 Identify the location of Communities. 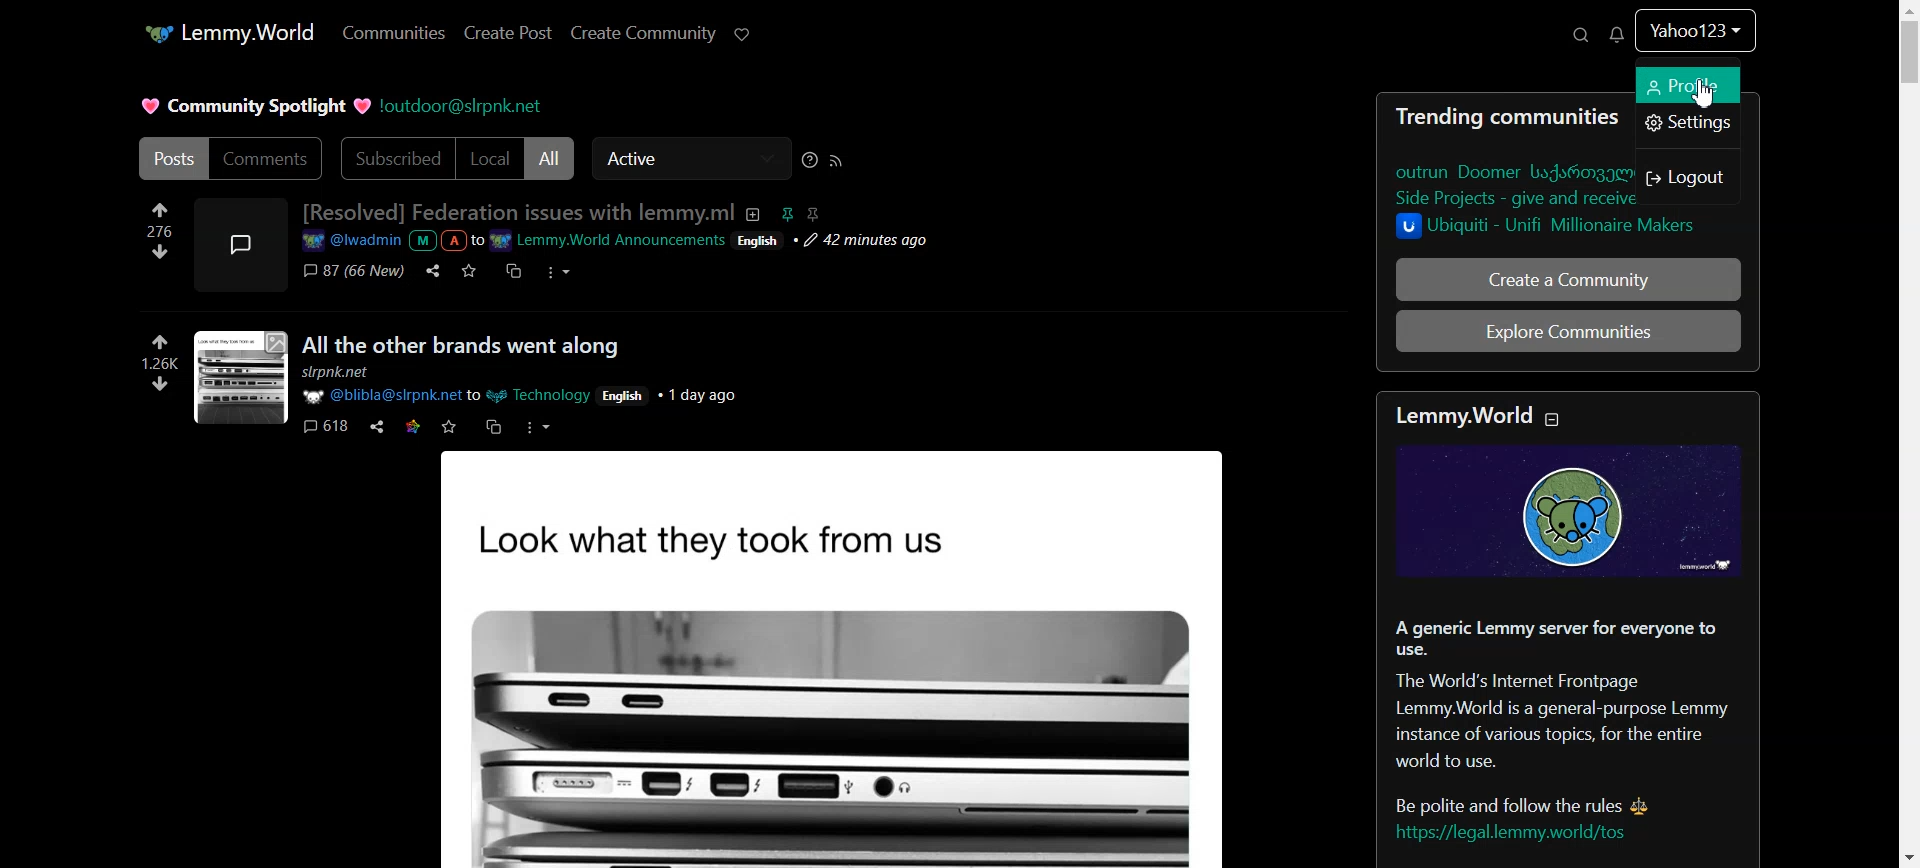
(395, 31).